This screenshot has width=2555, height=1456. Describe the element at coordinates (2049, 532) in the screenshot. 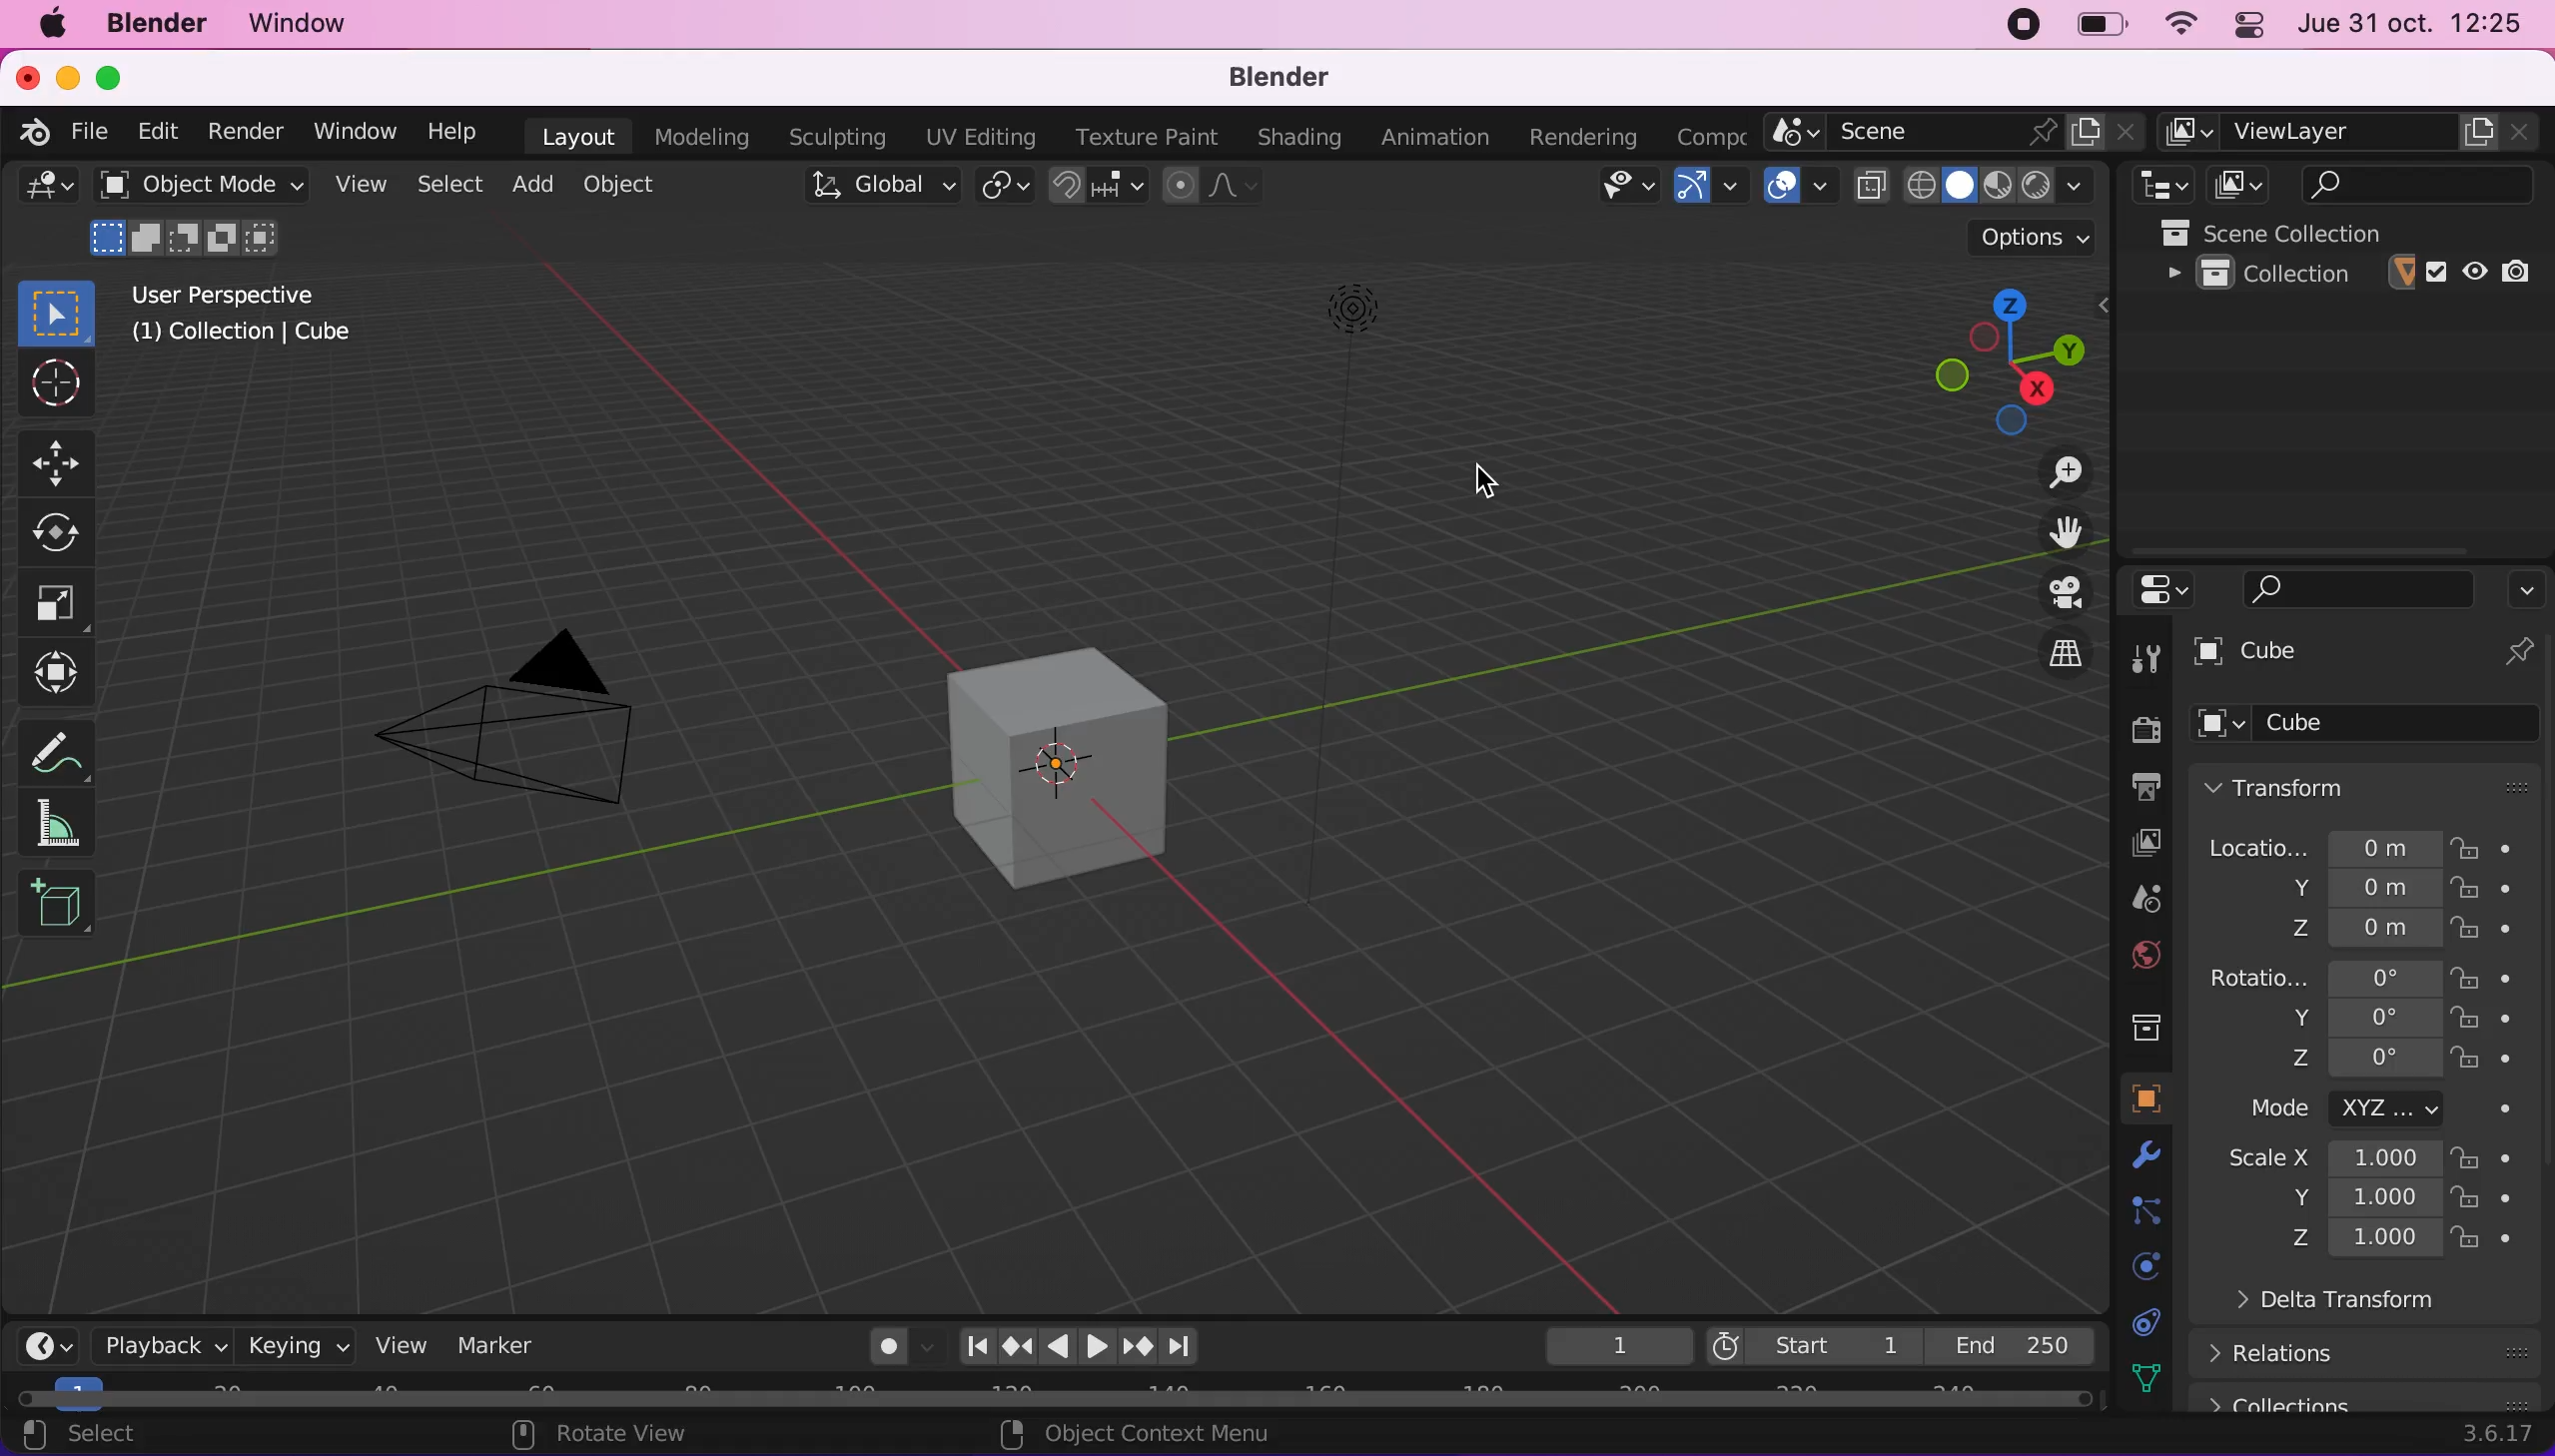

I see `move the view` at that location.